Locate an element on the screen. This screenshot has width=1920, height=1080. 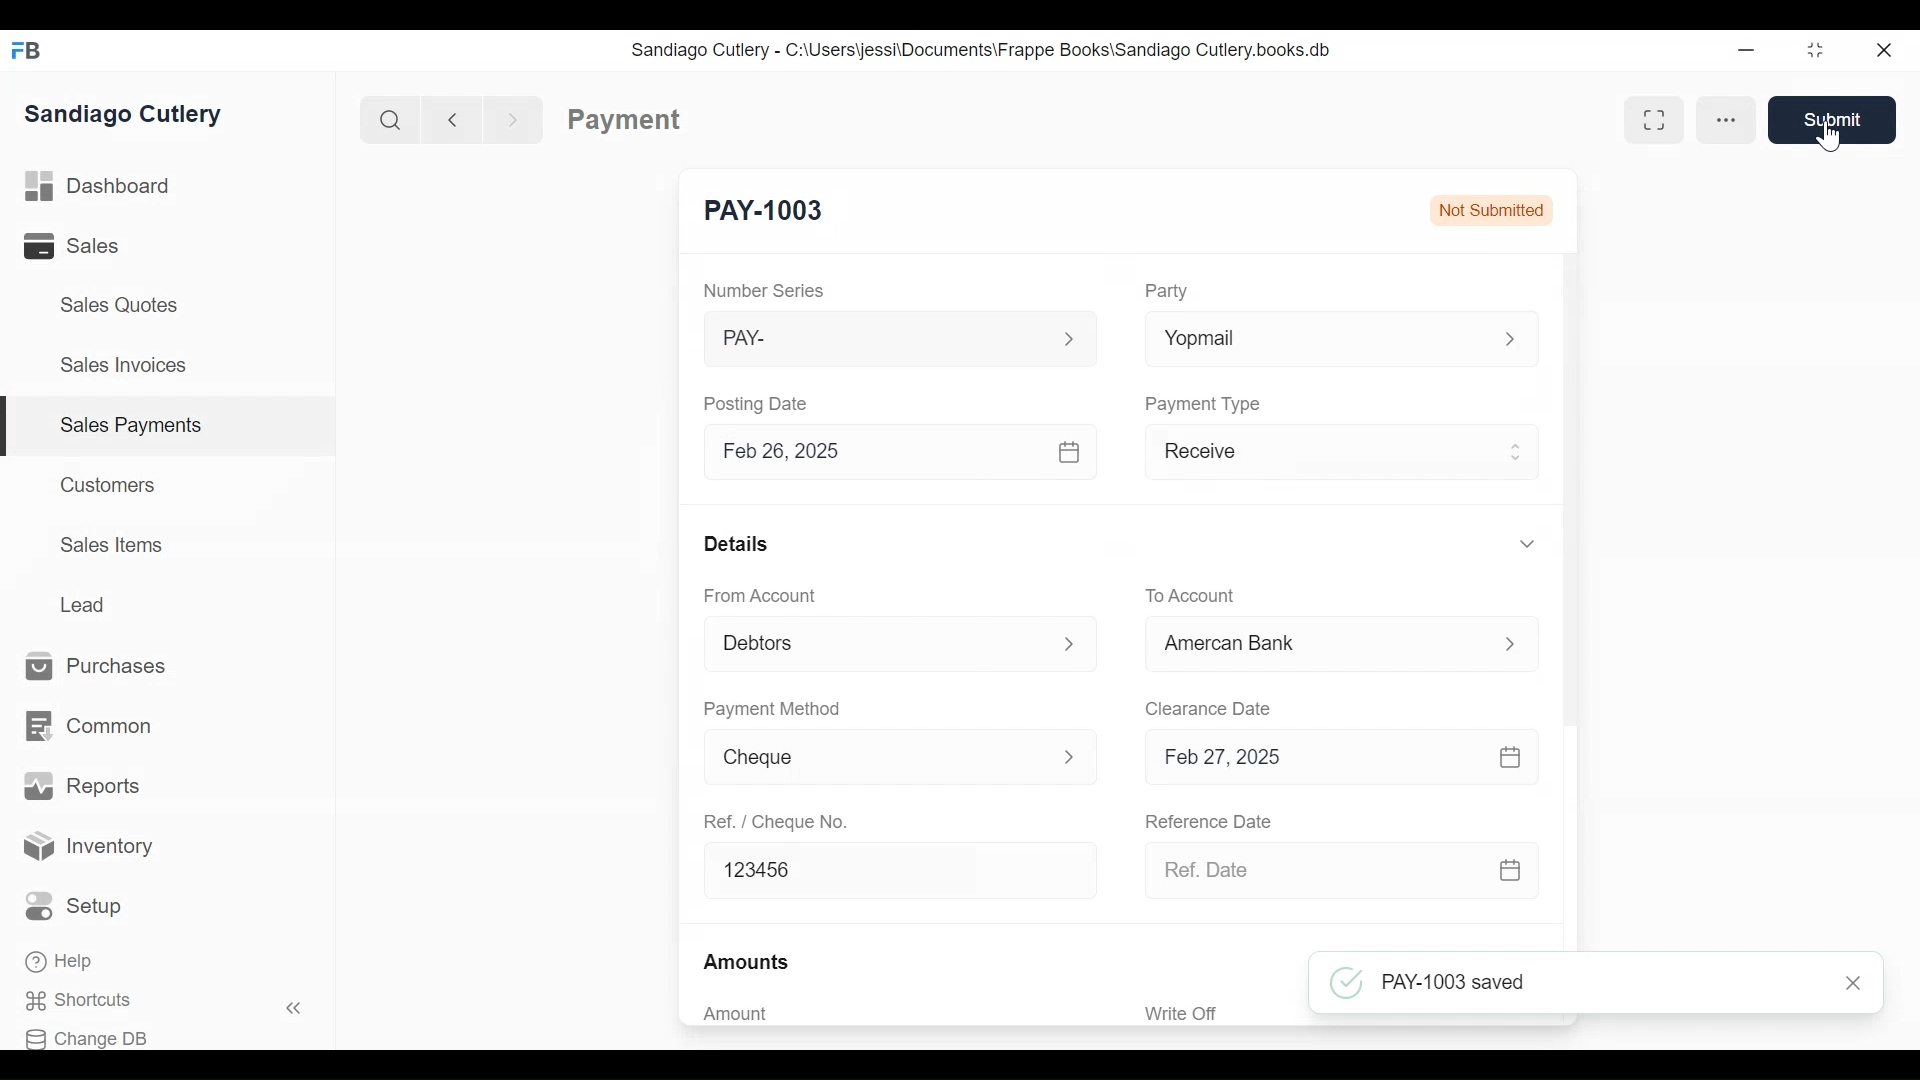
| Sales Payments is located at coordinates (170, 427).